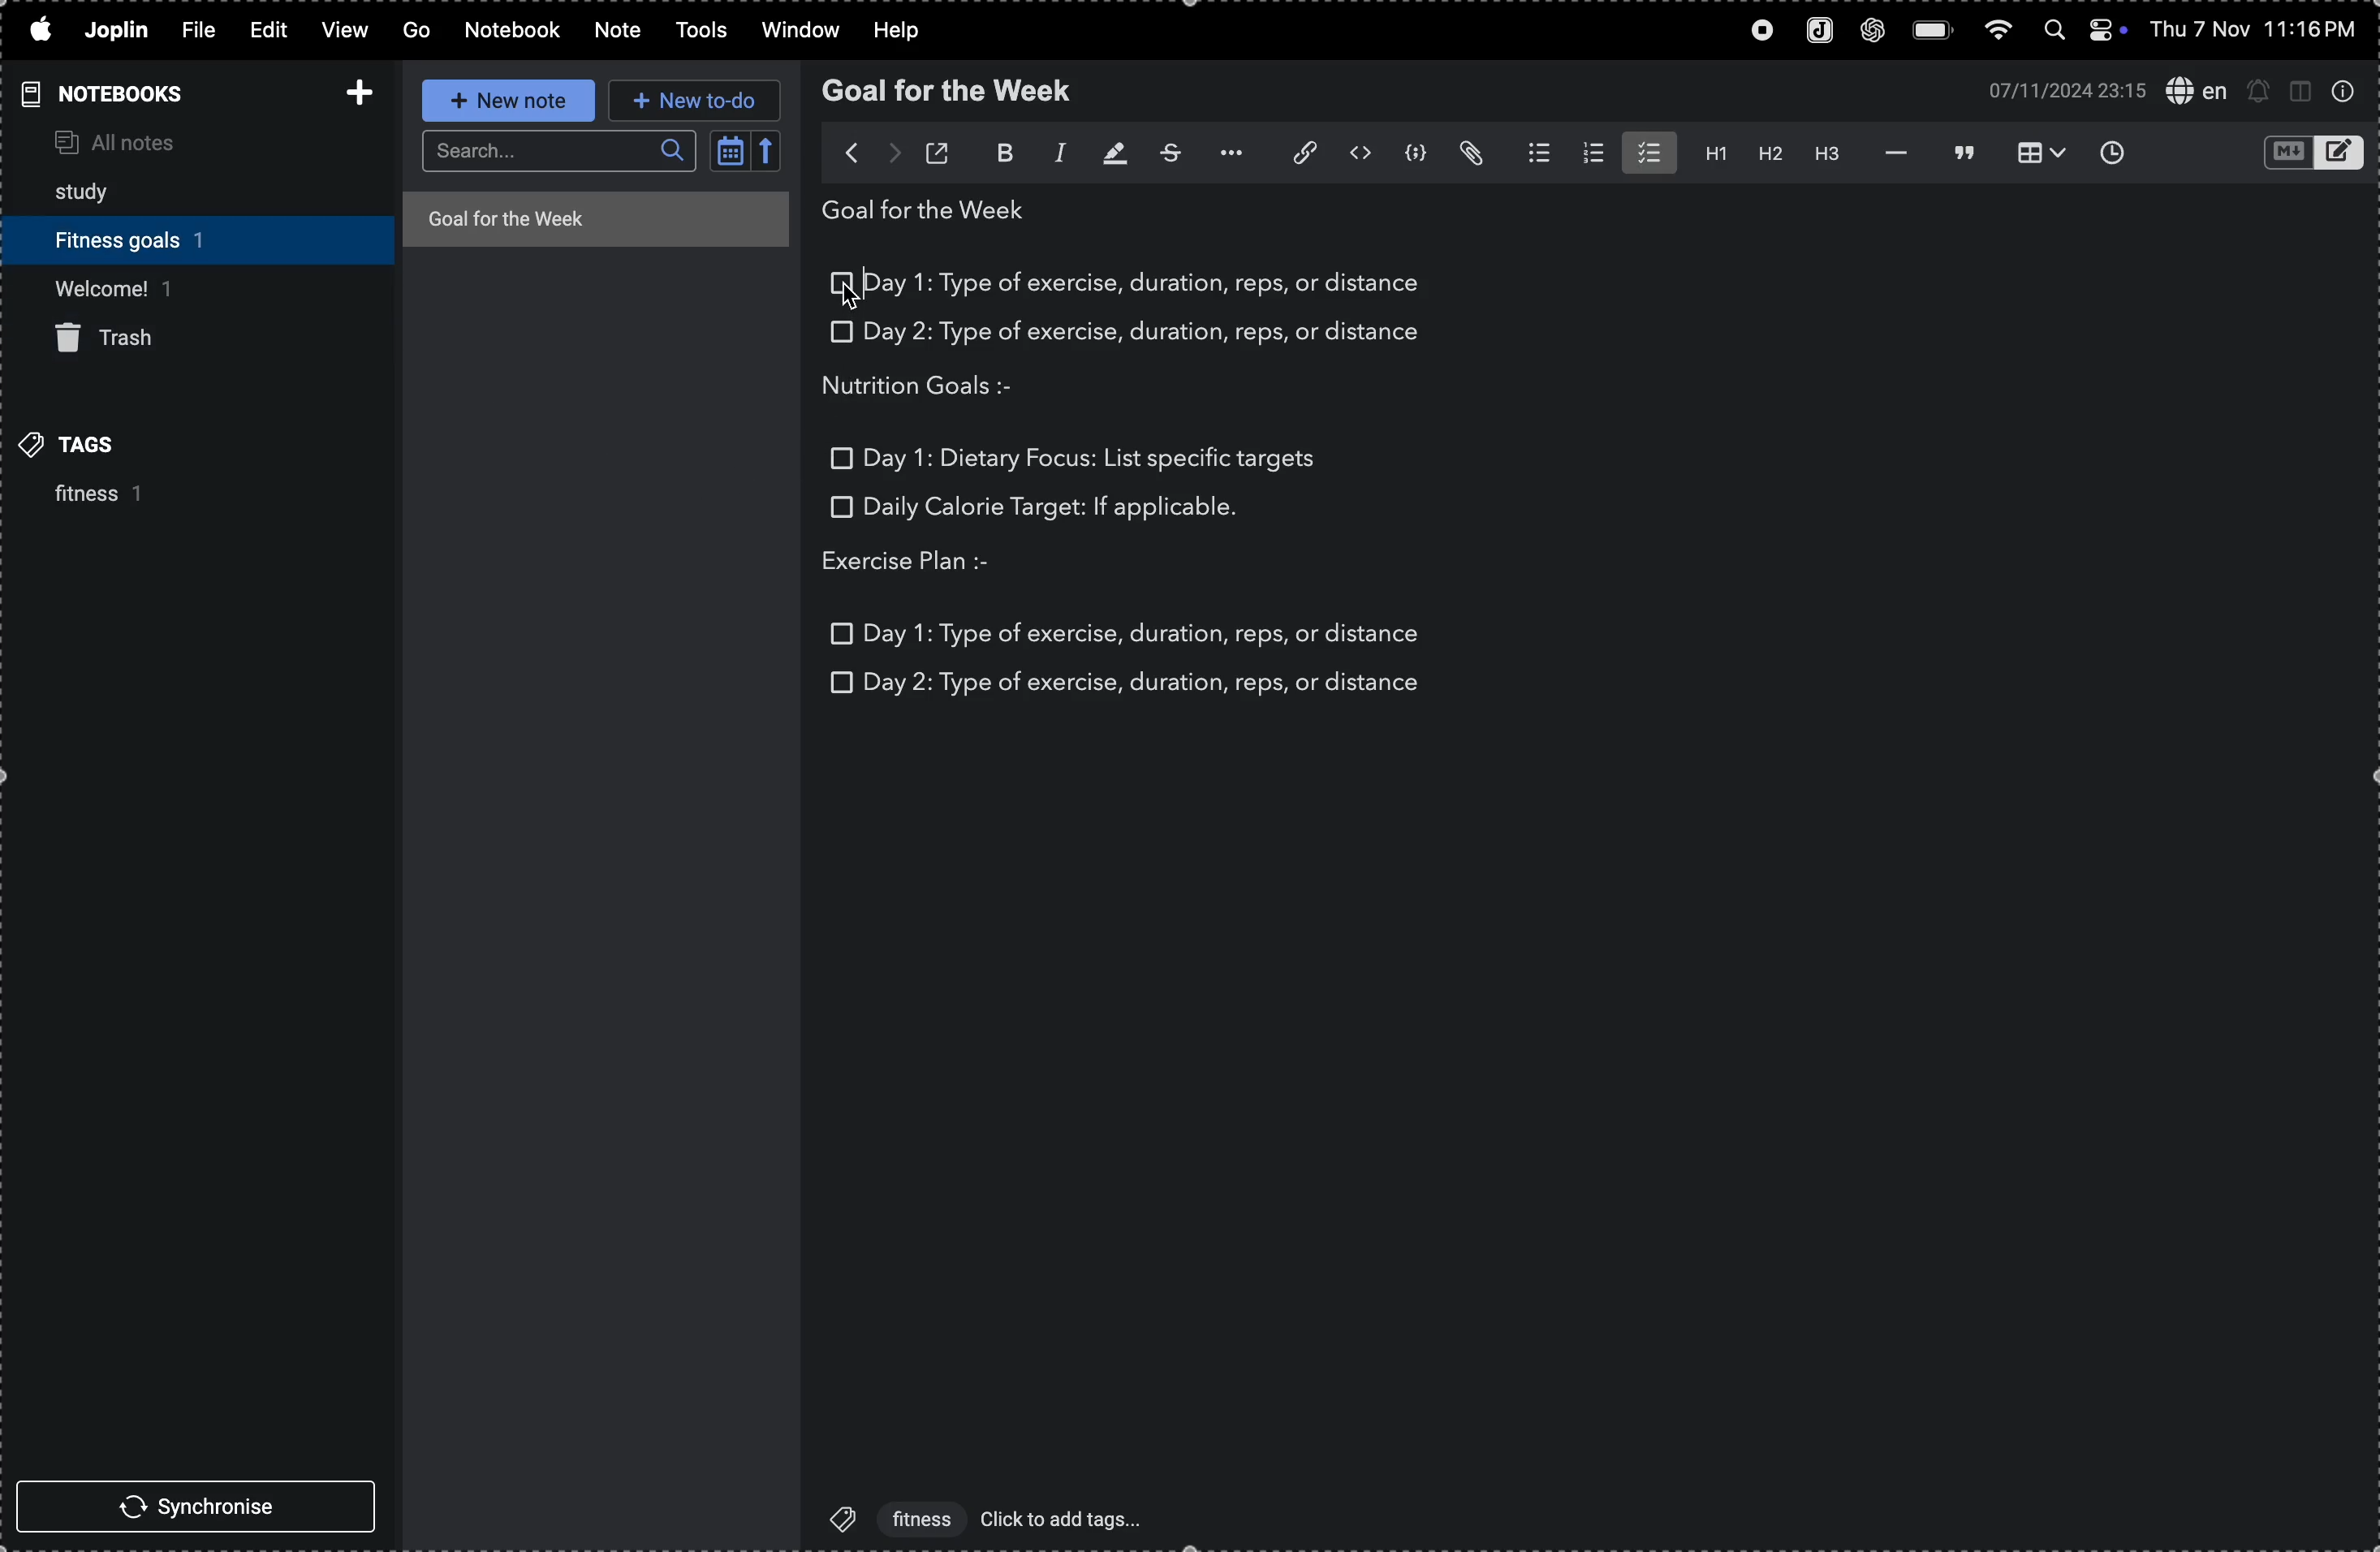 Image resolution: width=2380 pixels, height=1552 pixels. I want to click on toggle editor layout, so click(2300, 93).